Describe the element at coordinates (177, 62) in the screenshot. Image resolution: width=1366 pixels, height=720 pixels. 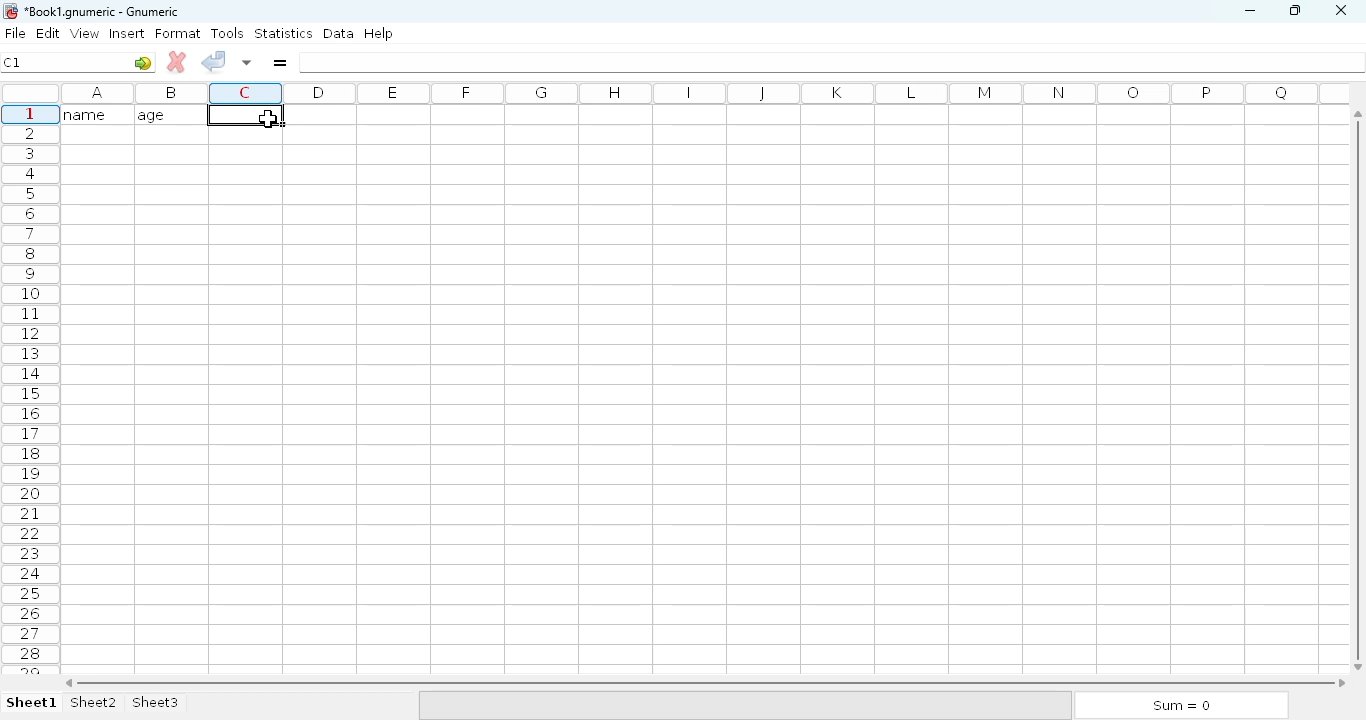
I see `cancel change` at that location.